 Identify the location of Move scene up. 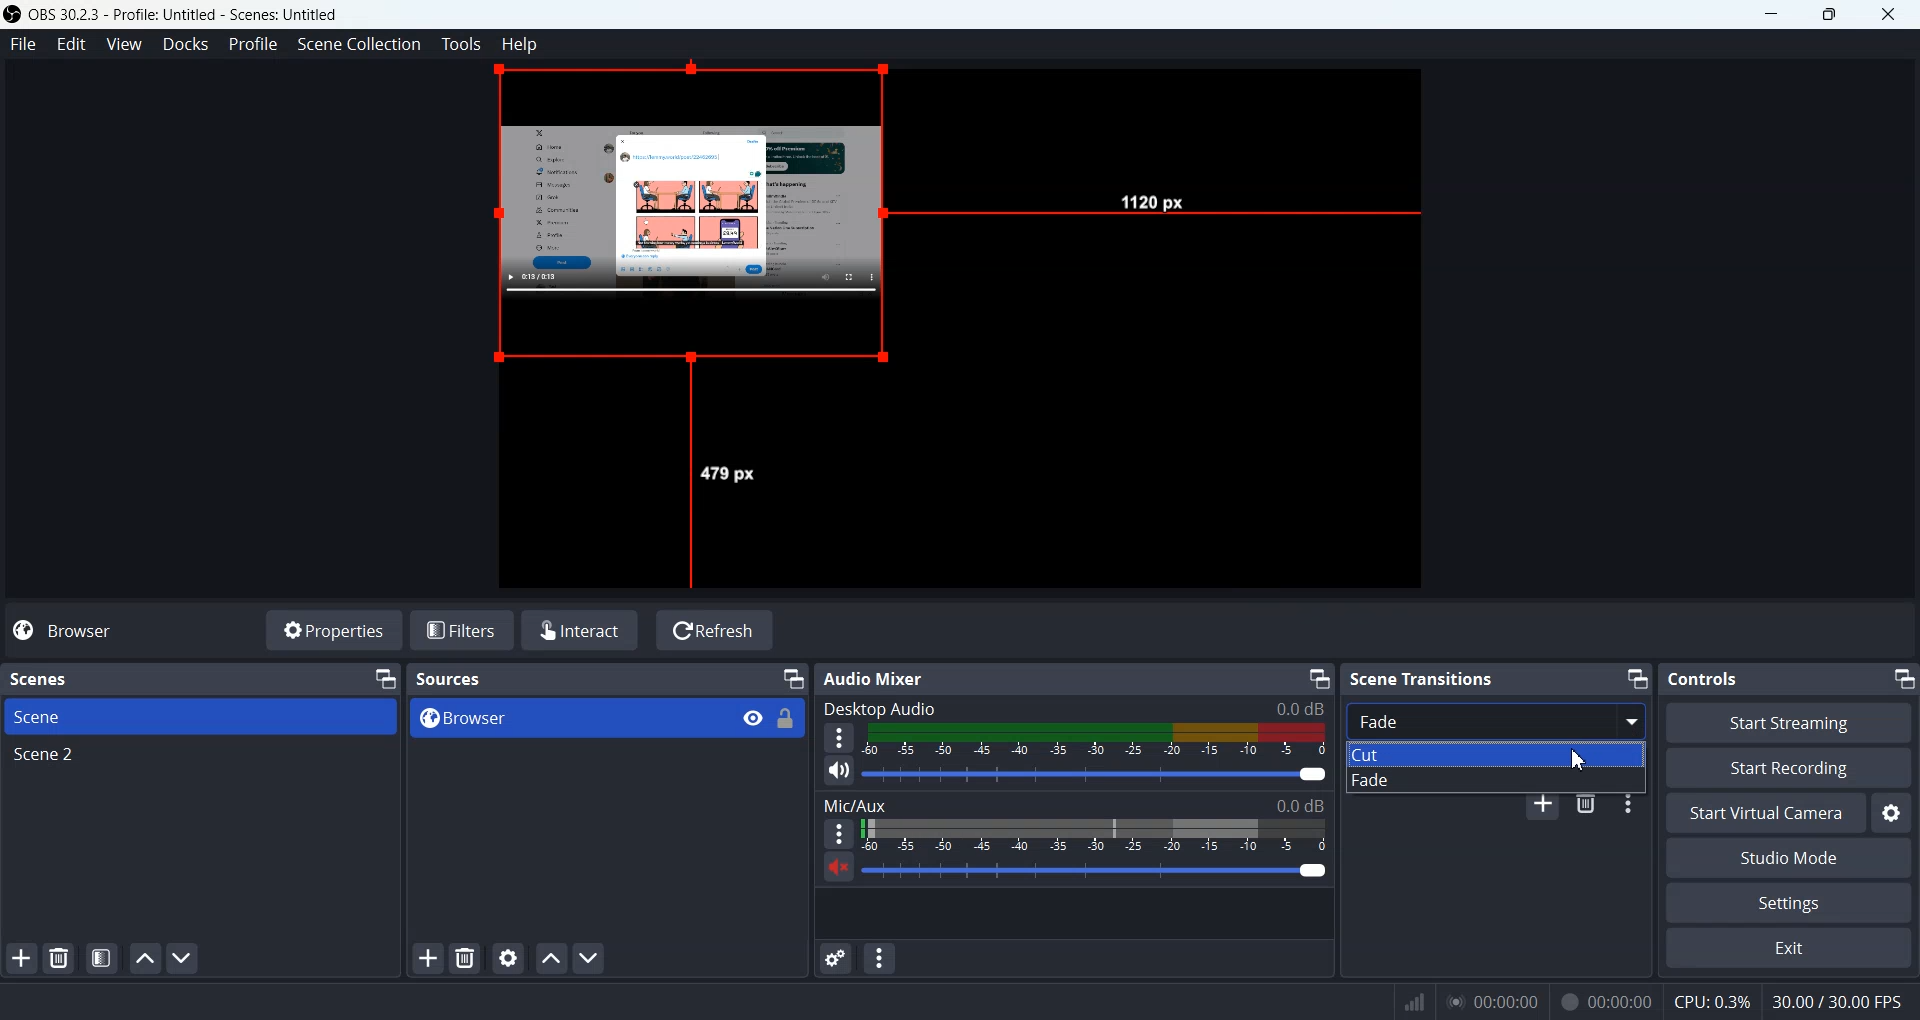
(146, 959).